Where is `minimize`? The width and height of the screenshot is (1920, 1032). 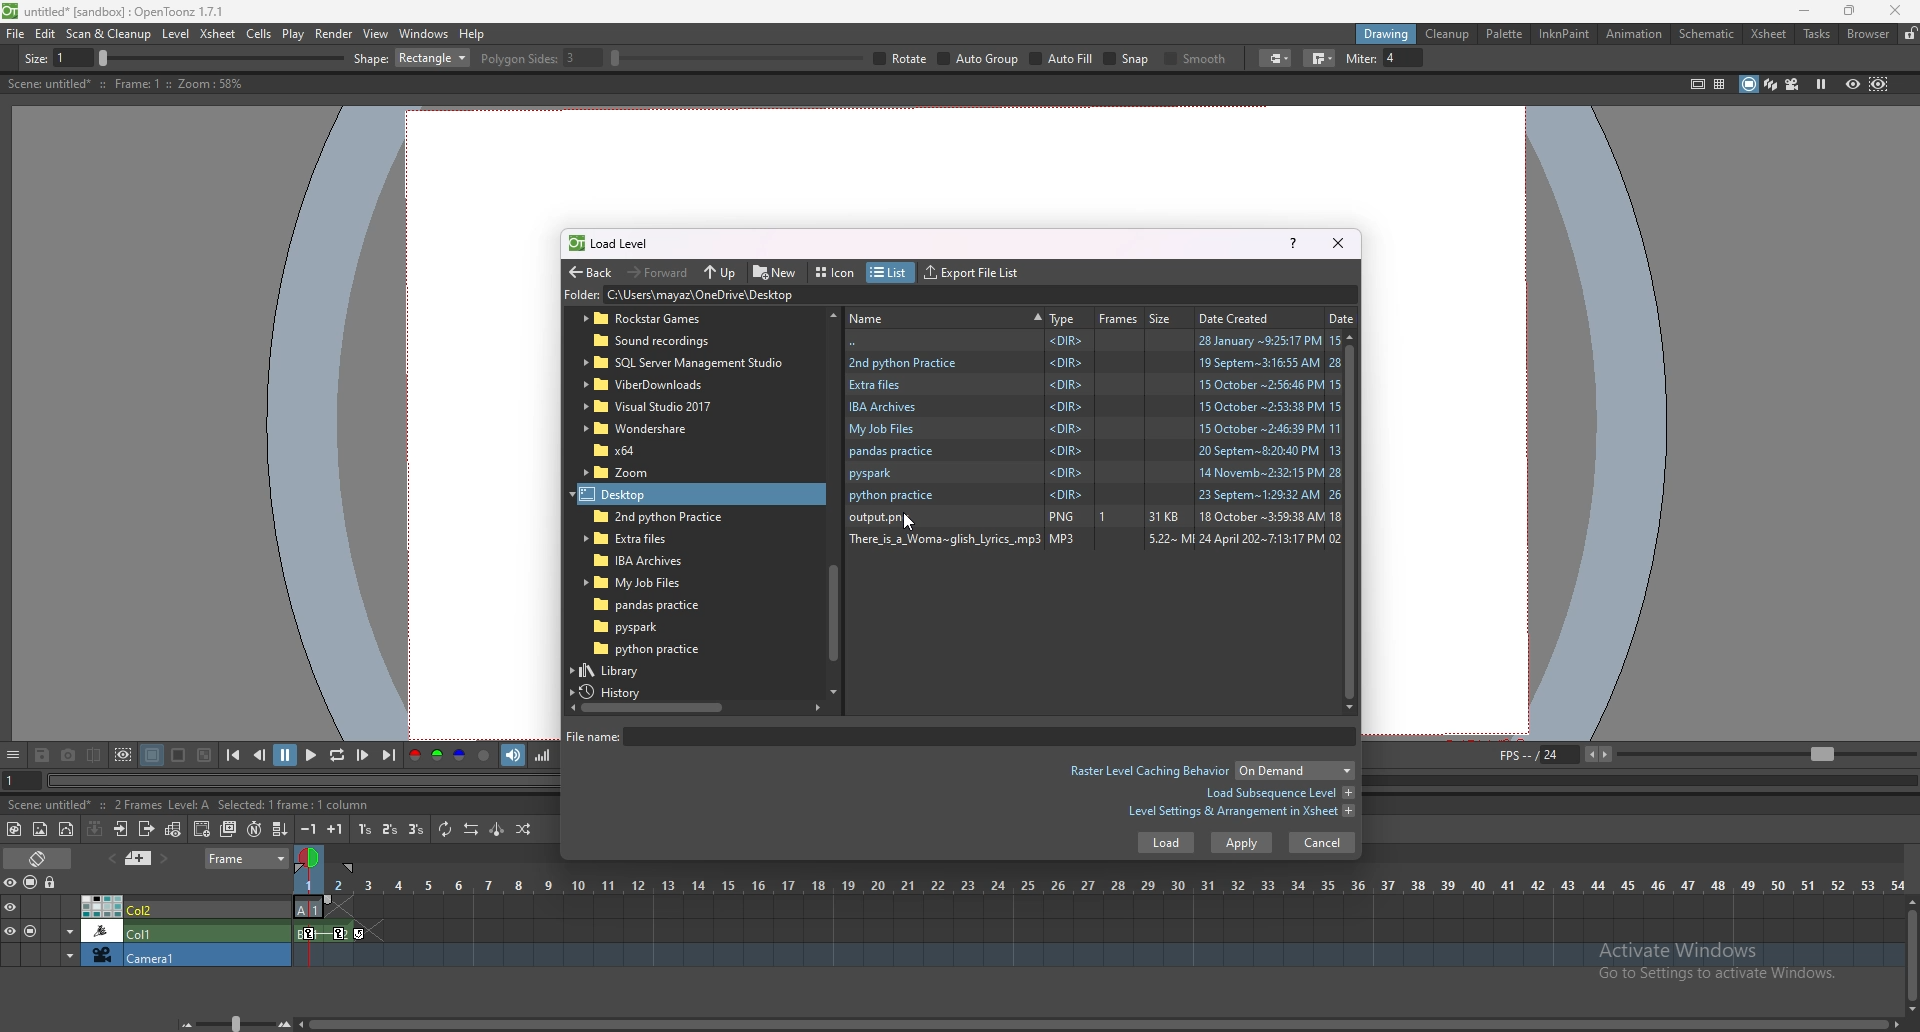 minimize is located at coordinates (1805, 11).